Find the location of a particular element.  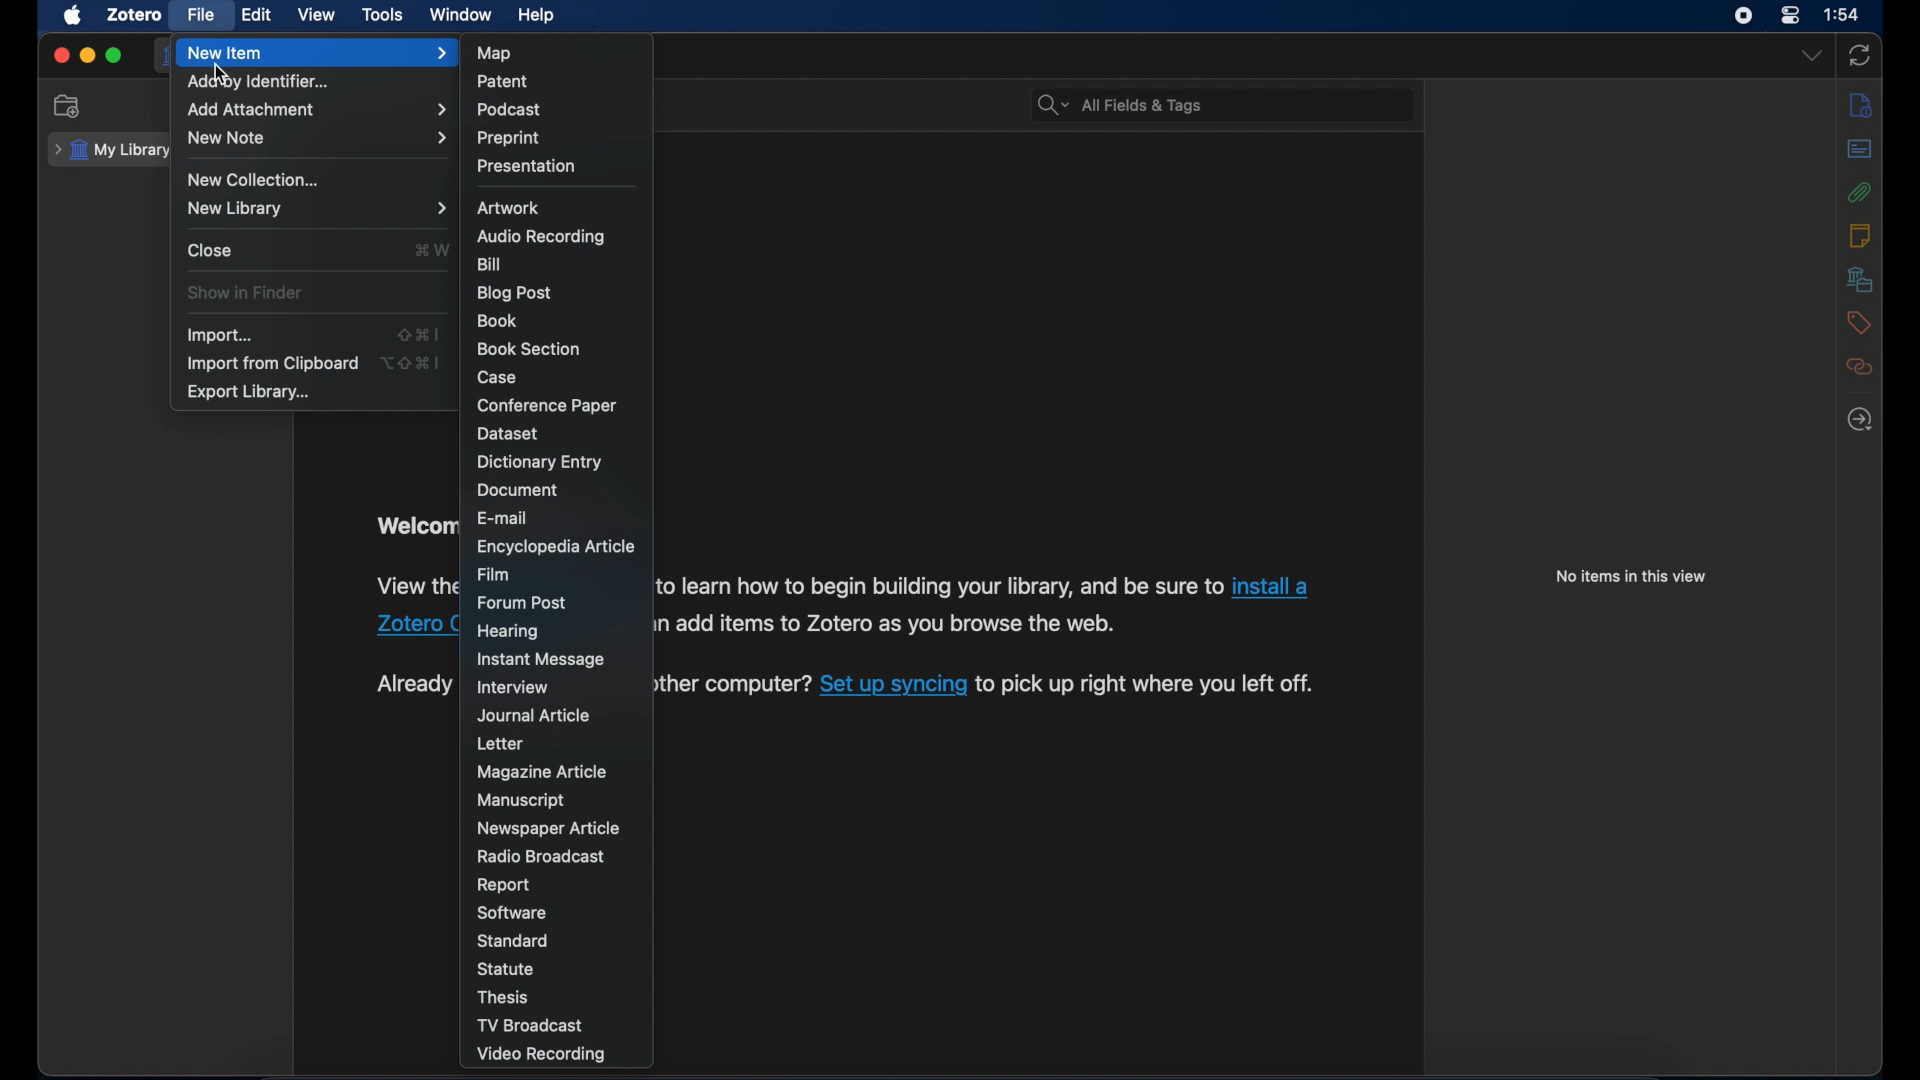

bill is located at coordinates (490, 262).